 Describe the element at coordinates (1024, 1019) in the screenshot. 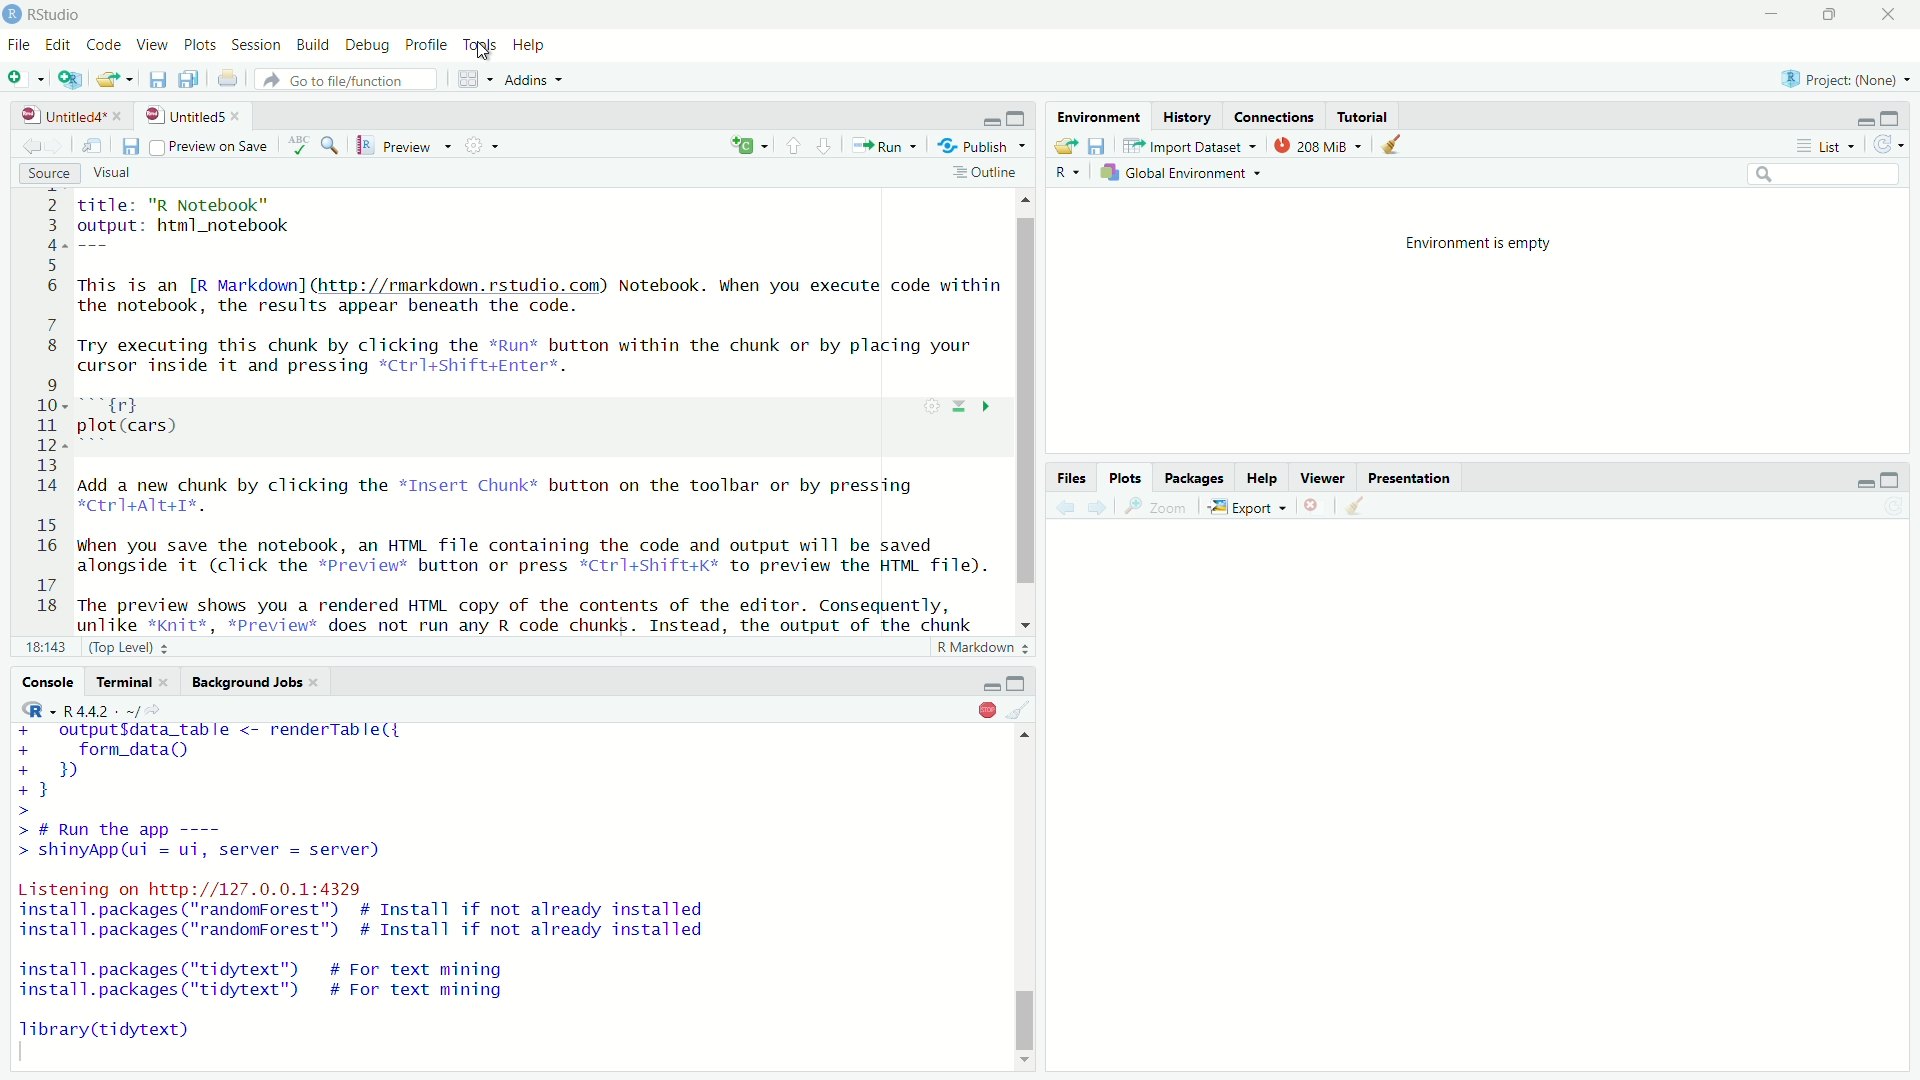

I see `vertical scrollbar` at that location.